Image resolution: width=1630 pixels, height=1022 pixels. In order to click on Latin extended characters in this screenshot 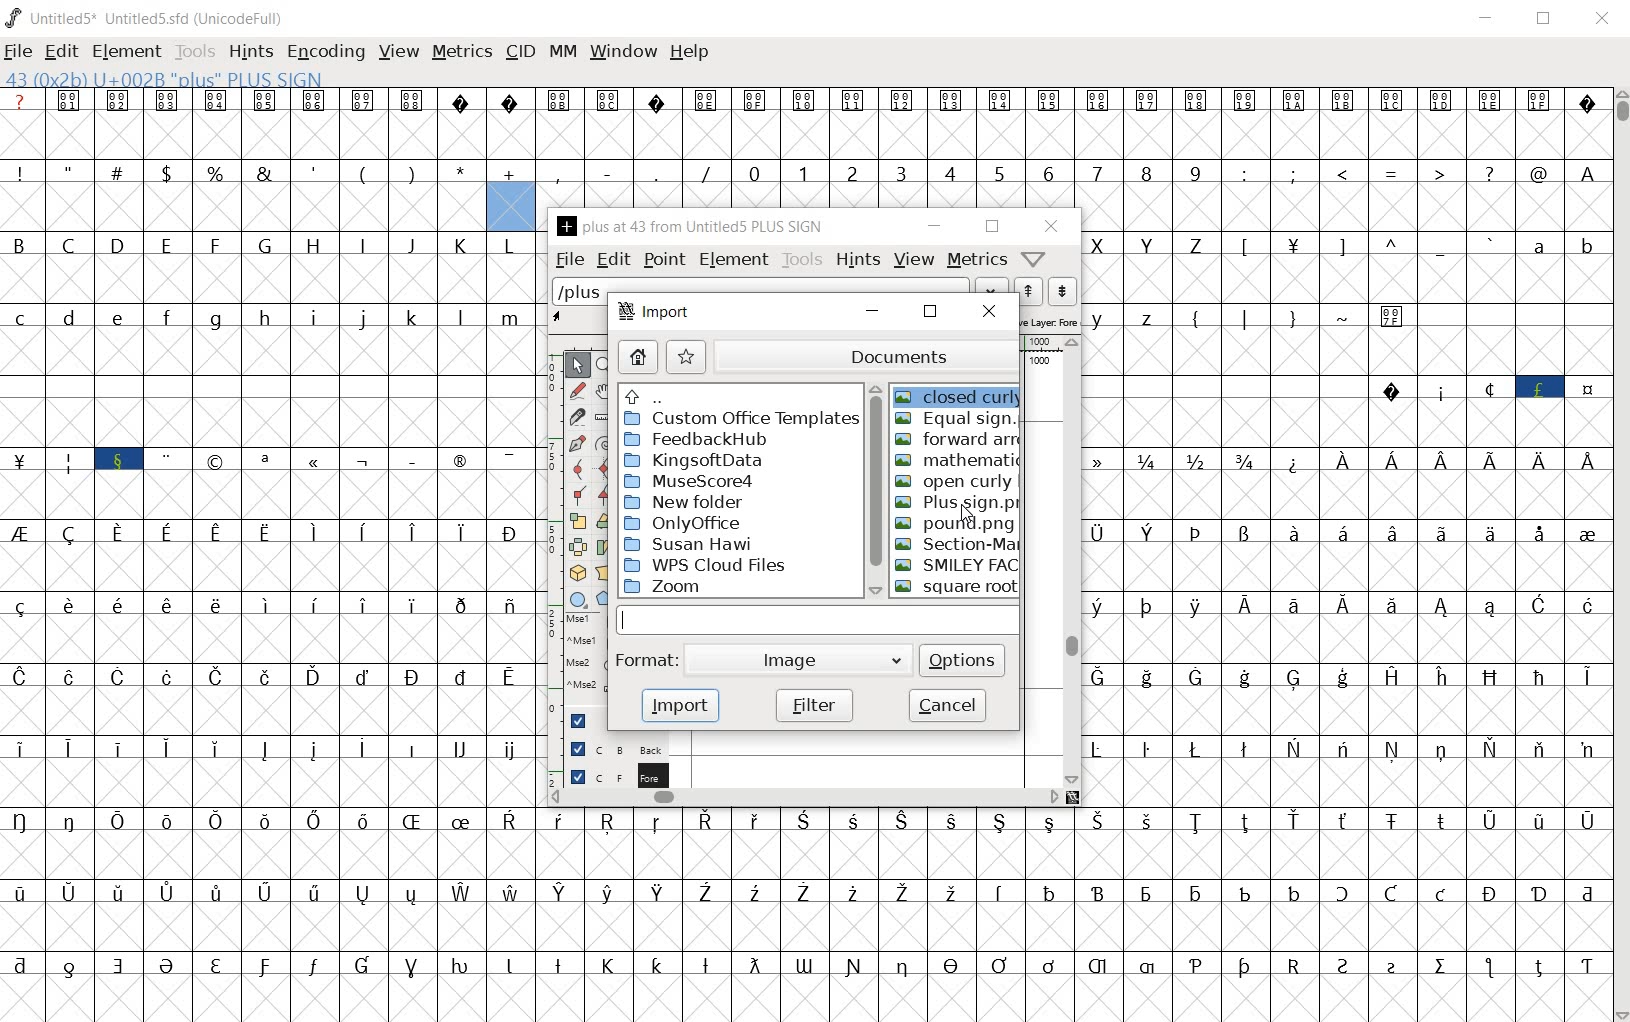, I will do `click(218, 774)`.